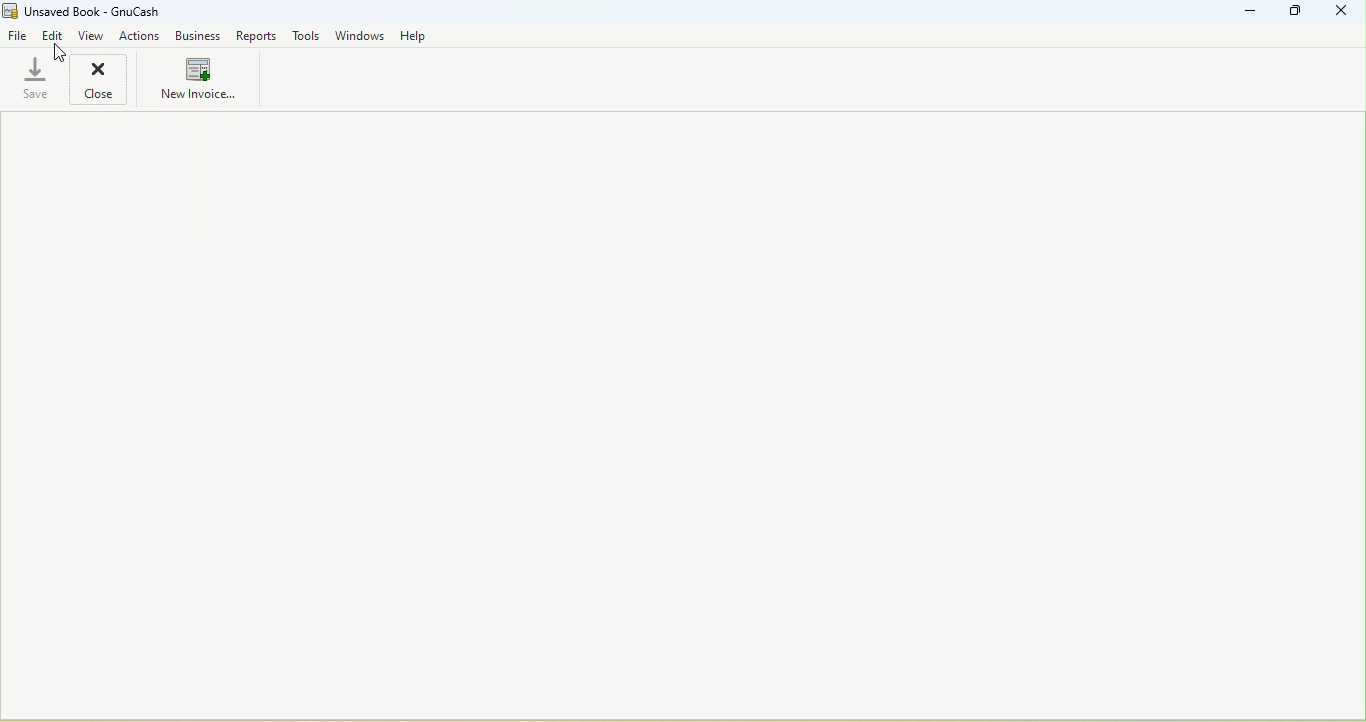  What do you see at coordinates (360, 36) in the screenshot?
I see `Windows` at bounding box center [360, 36].